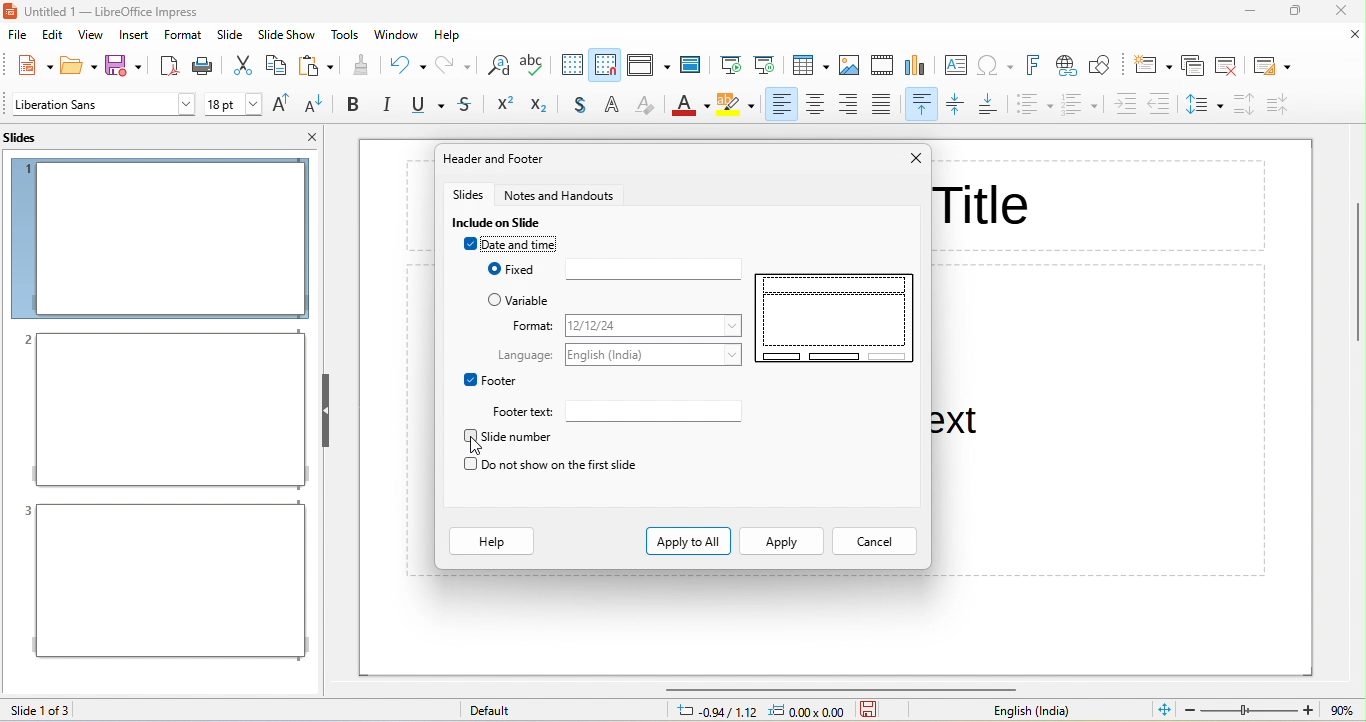  Describe the element at coordinates (955, 66) in the screenshot. I see `text box` at that location.